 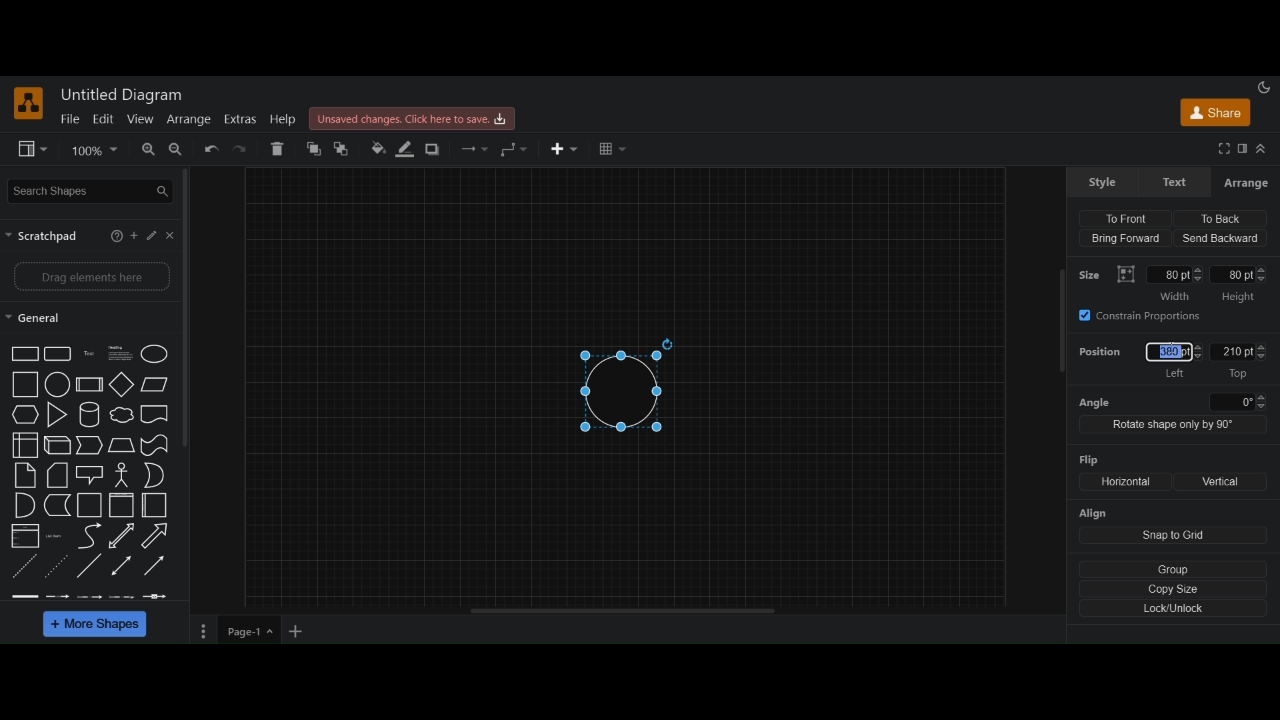 I want to click on vertical scrollbar, so click(x=1062, y=321).